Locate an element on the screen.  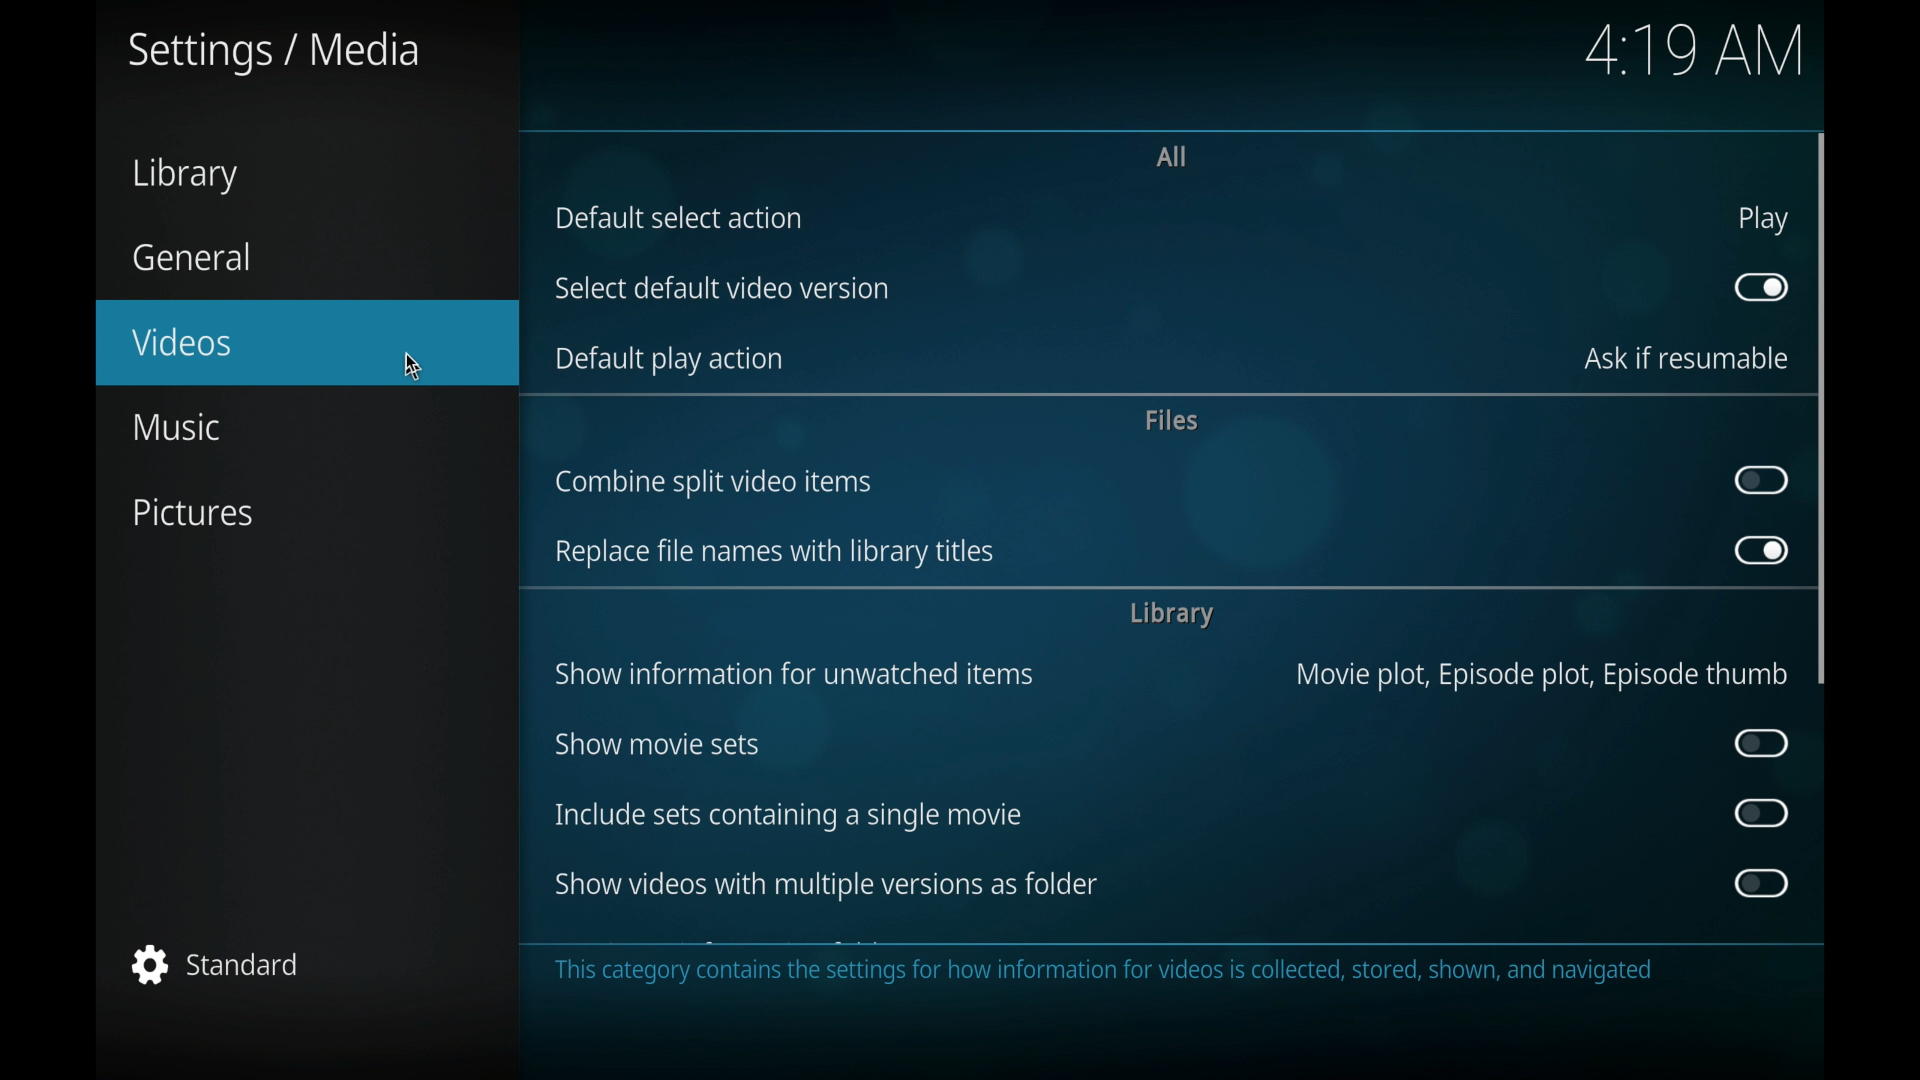
This category contains the settings for how information for videos is collected, stored, shown, and navigated is located at coordinates (1117, 974).